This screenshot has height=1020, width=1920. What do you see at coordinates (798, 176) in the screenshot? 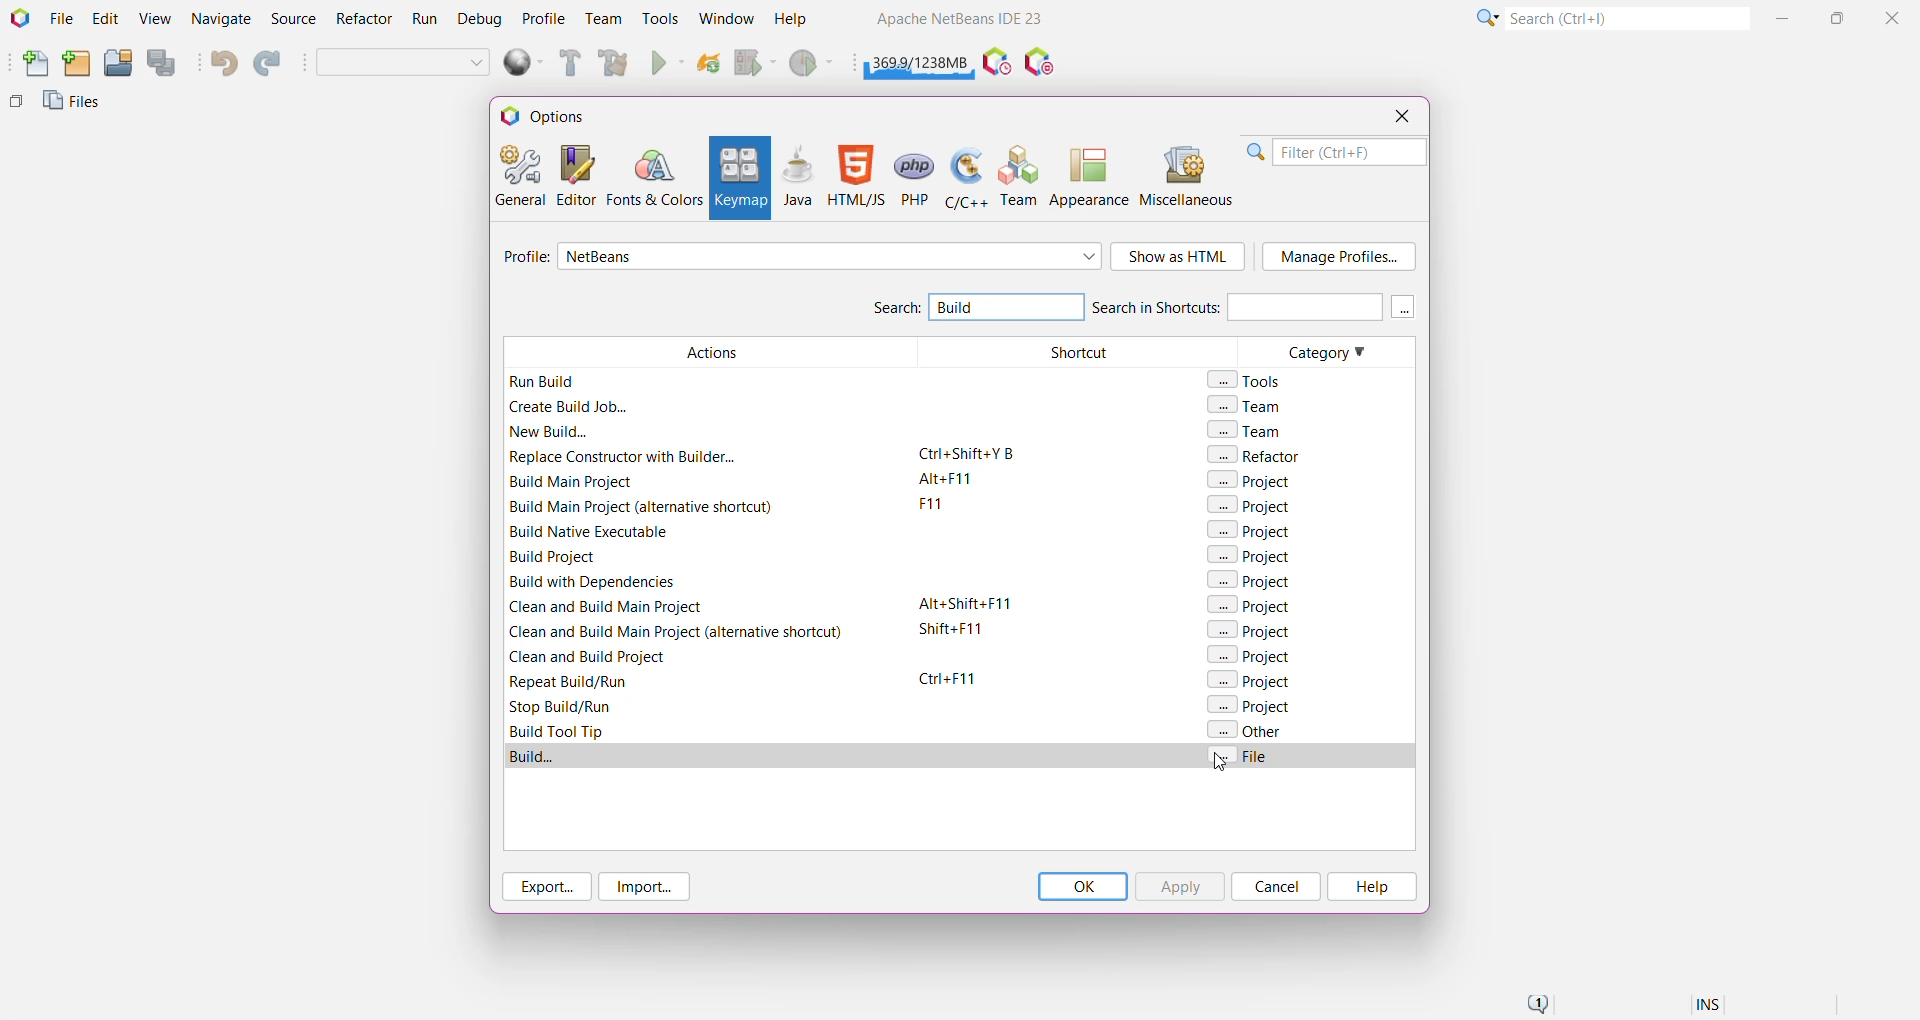
I see `Java` at bounding box center [798, 176].